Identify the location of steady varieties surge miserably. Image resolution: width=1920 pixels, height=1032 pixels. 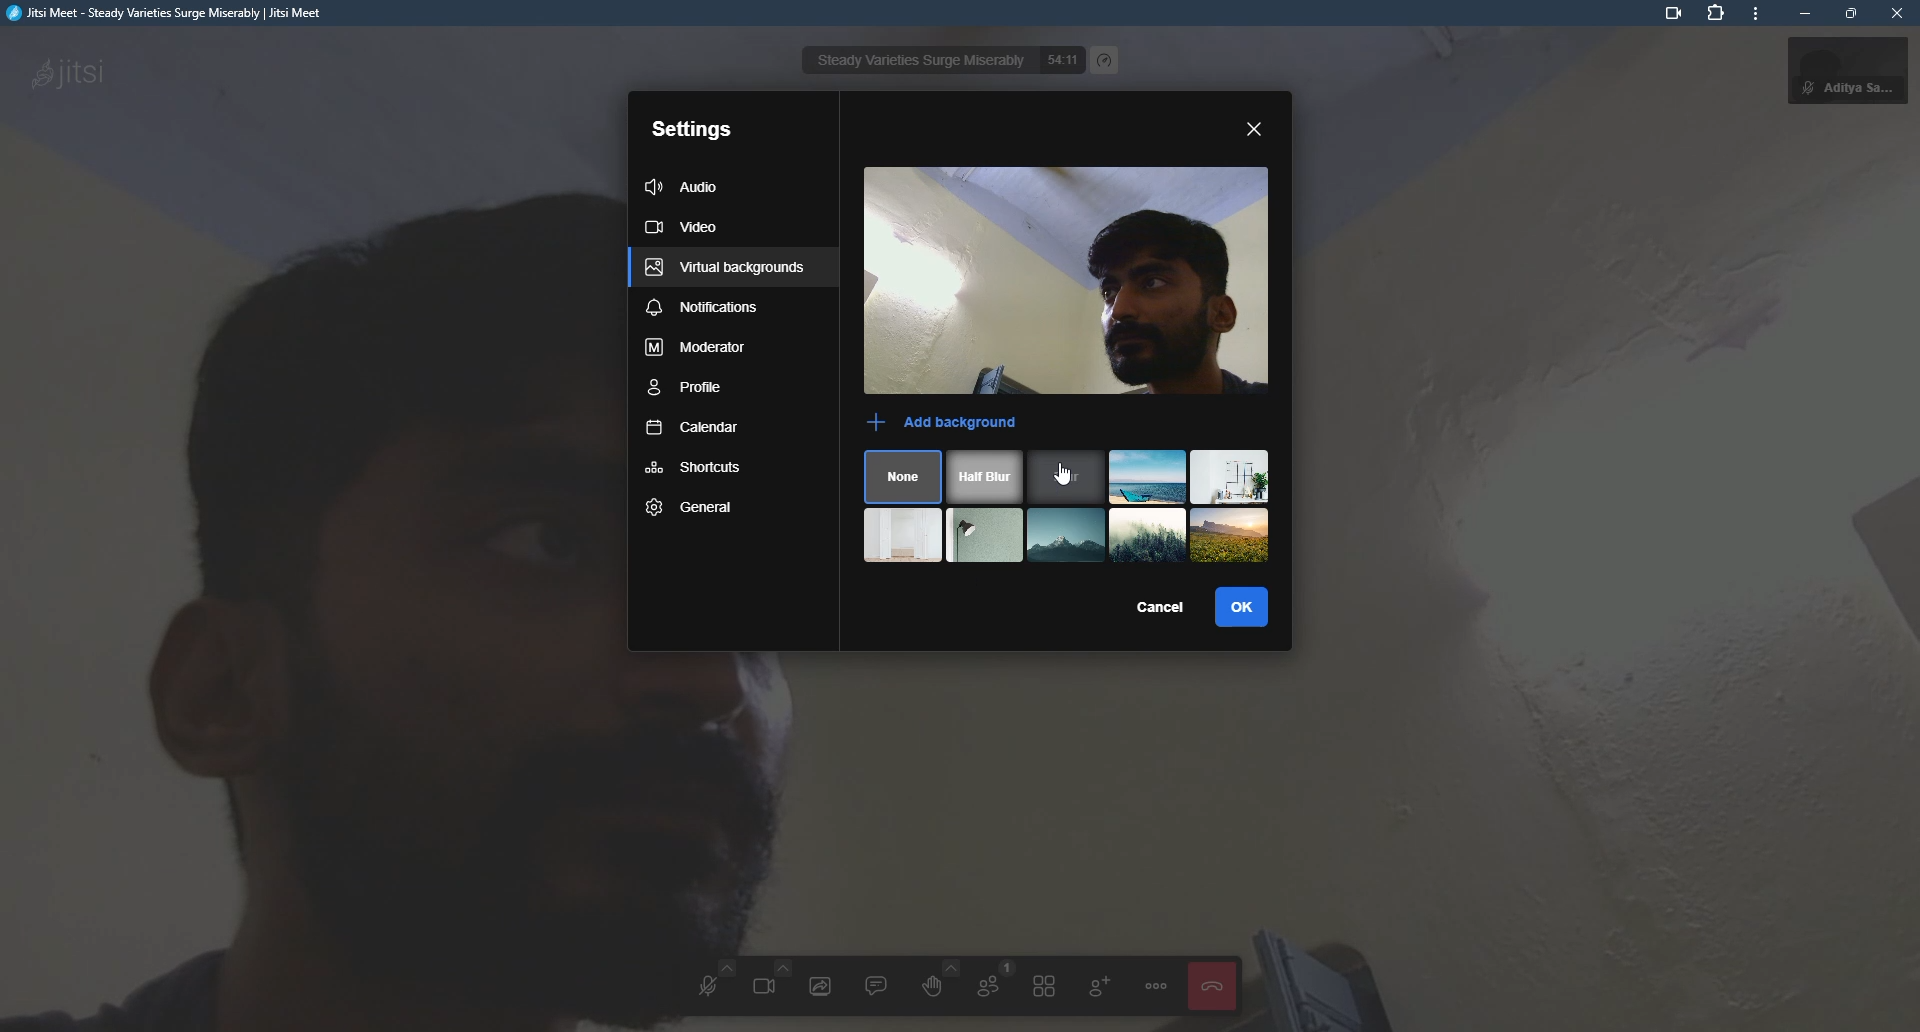
(918, 61).